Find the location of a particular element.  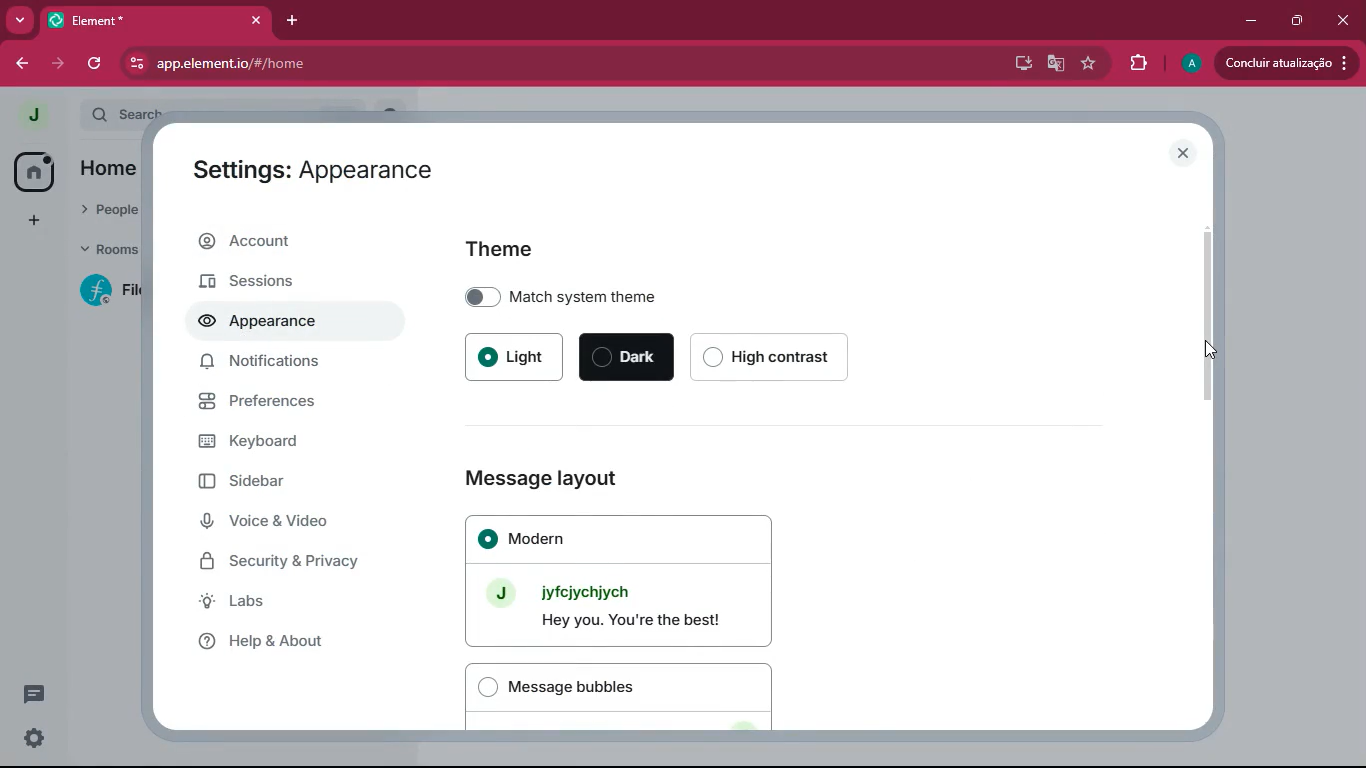

home is located at coordinates (34, 171).